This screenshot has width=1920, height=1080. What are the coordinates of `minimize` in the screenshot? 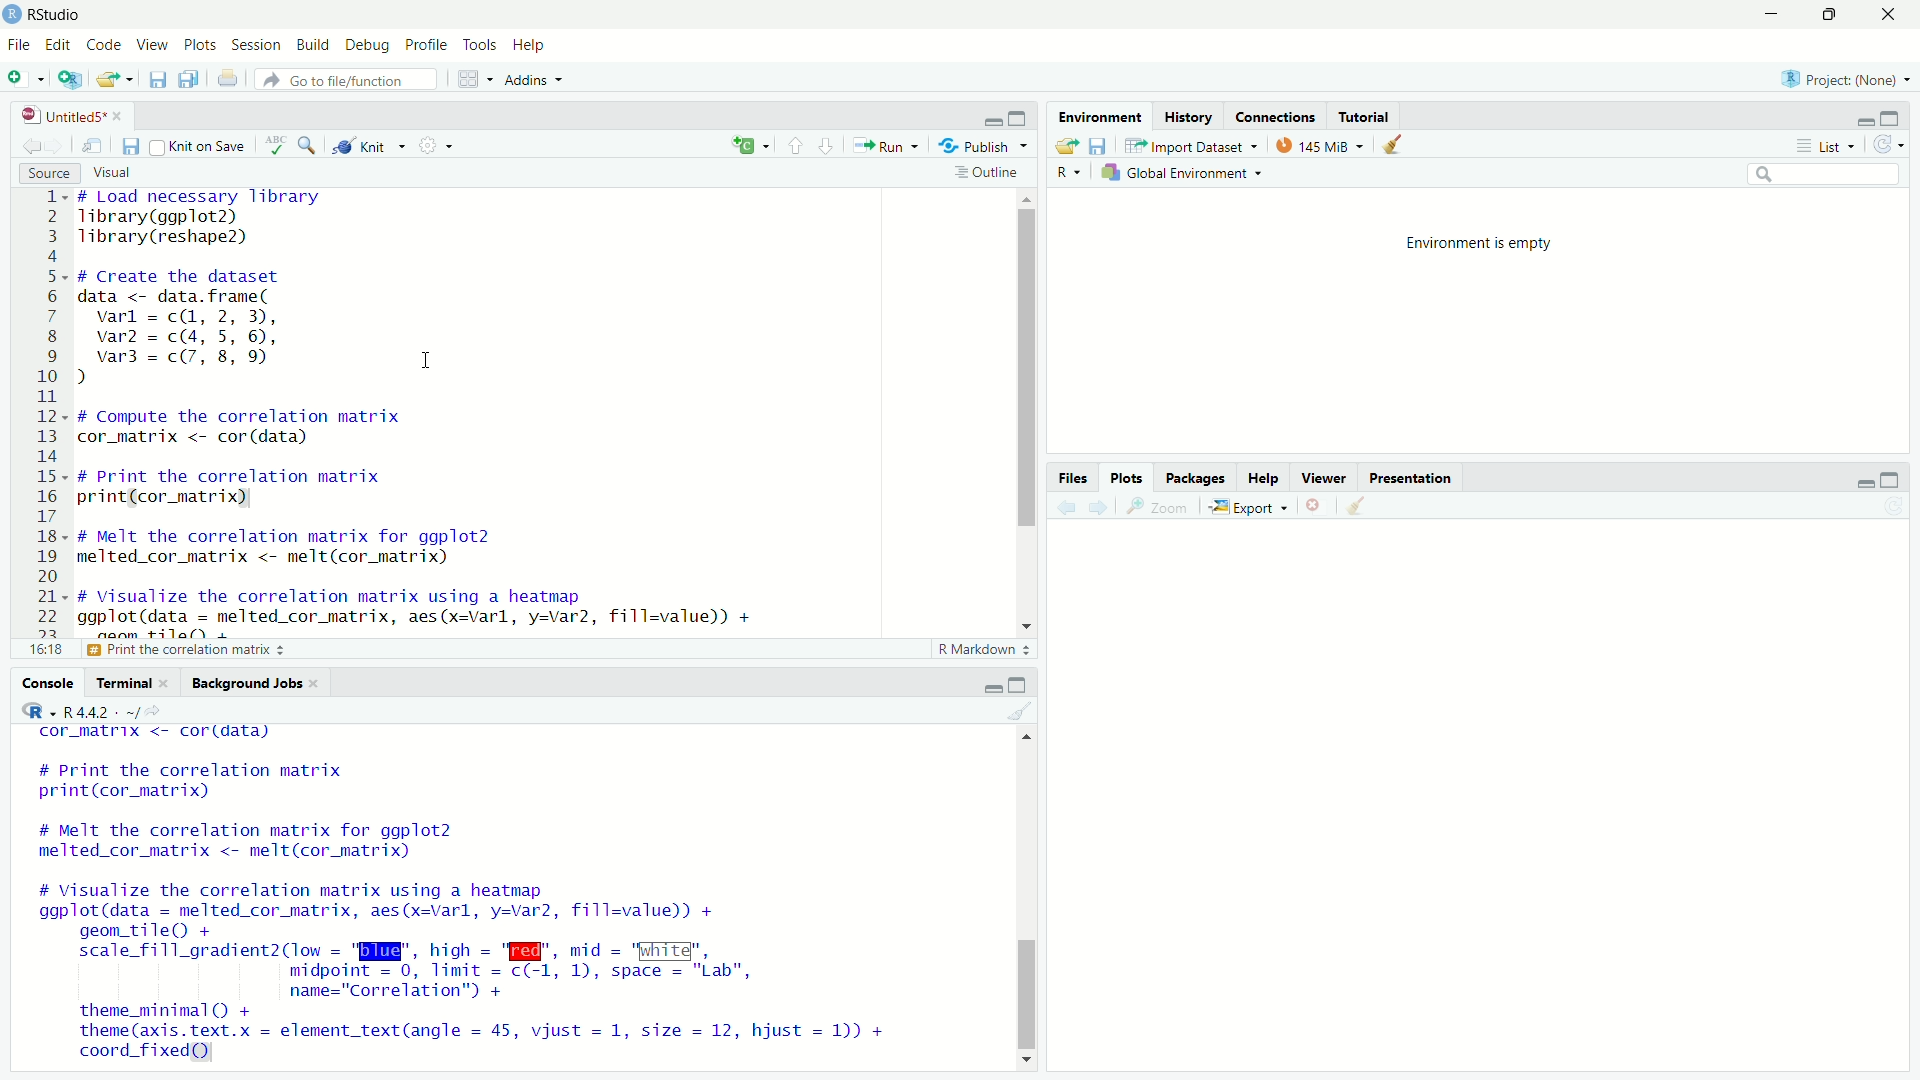 It's located at (1864, 118).